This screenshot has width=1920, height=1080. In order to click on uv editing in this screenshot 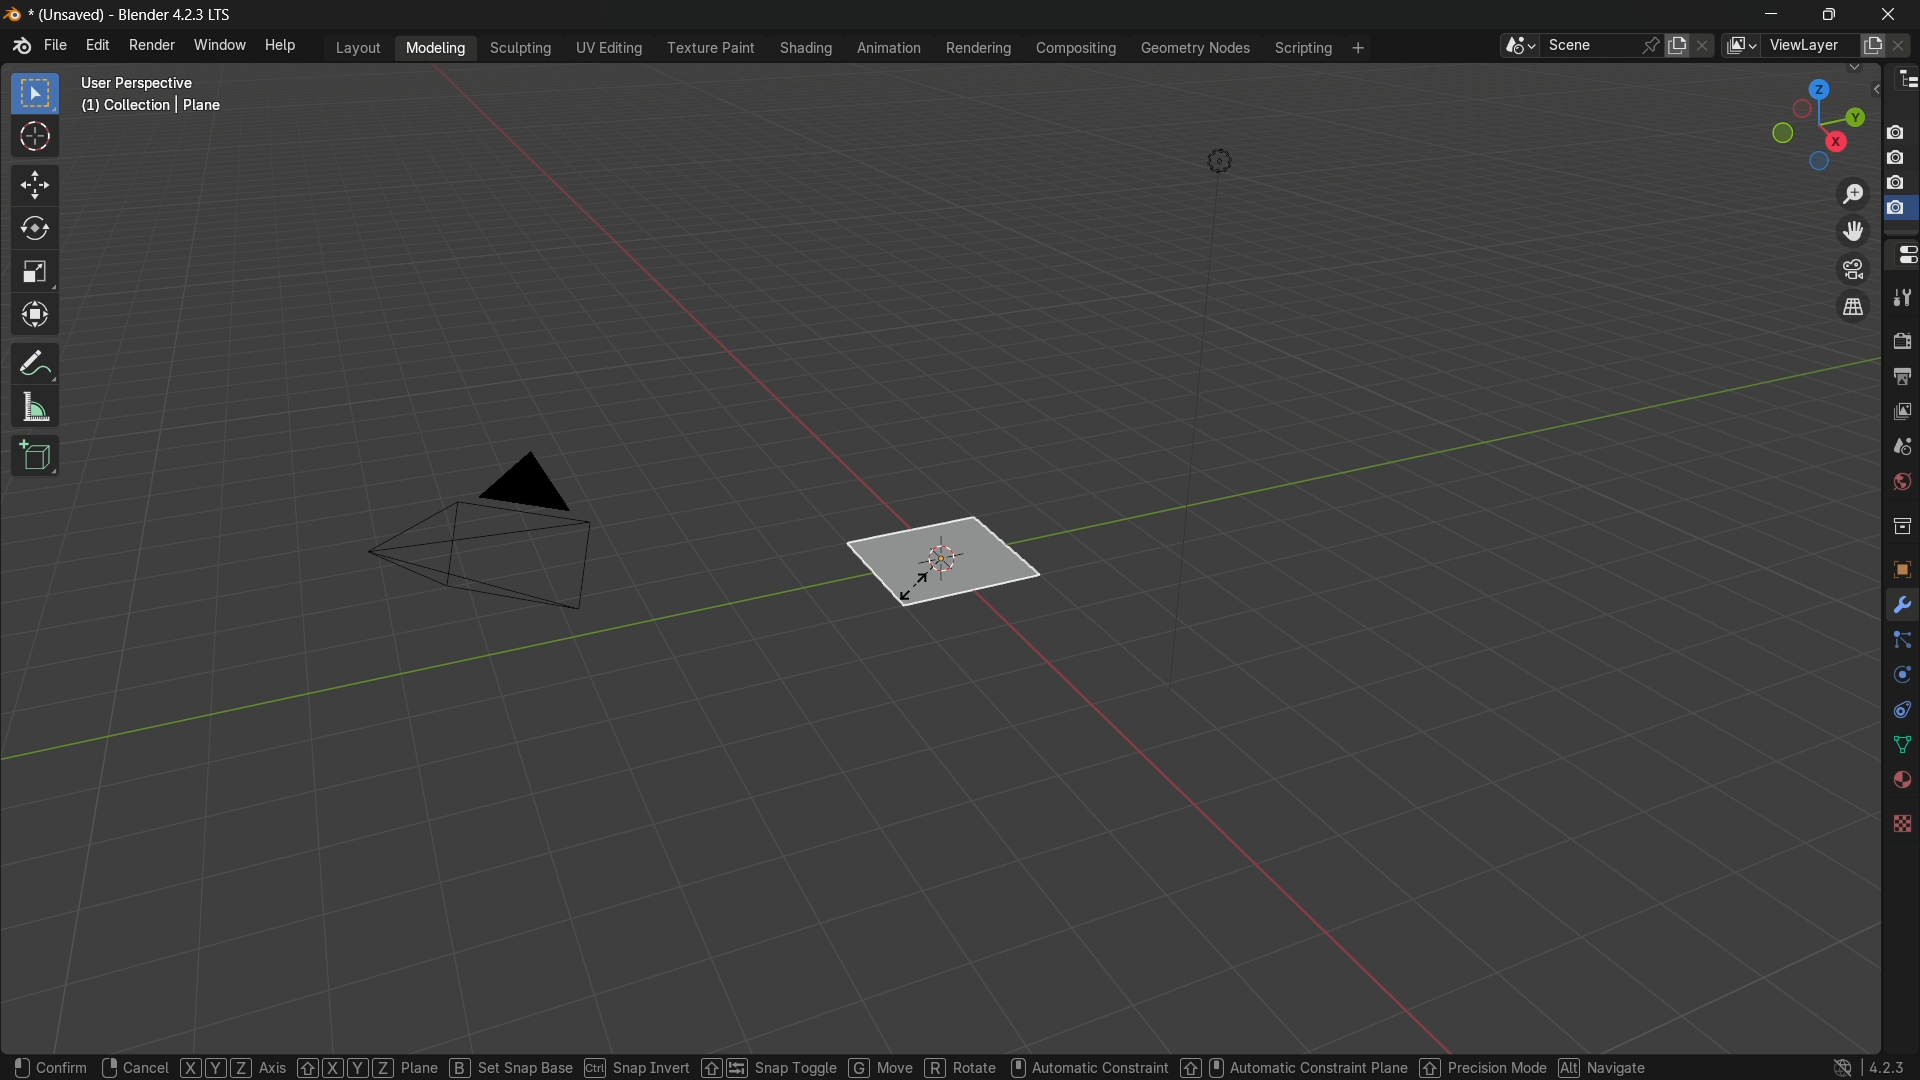, I will do `click(610, 49)`.